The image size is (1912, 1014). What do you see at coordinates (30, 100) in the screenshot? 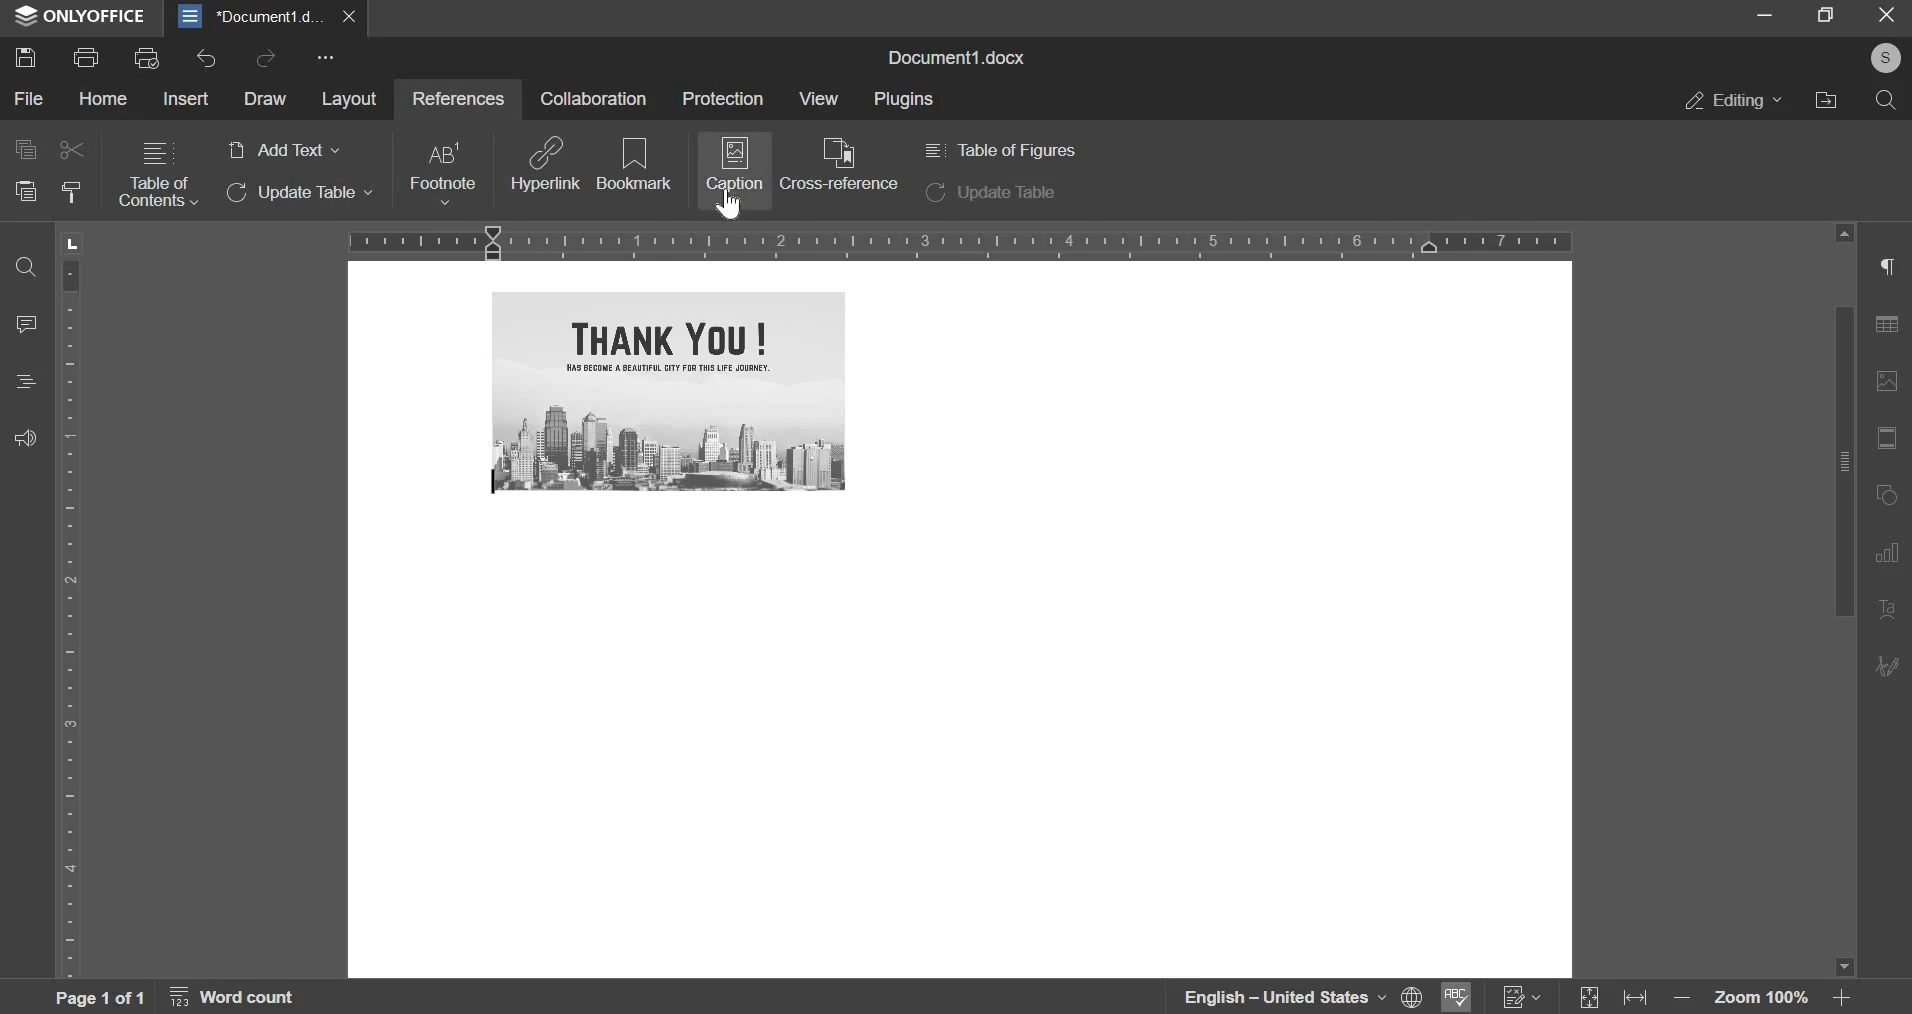
I see `file` at bounding box center [30, 100].